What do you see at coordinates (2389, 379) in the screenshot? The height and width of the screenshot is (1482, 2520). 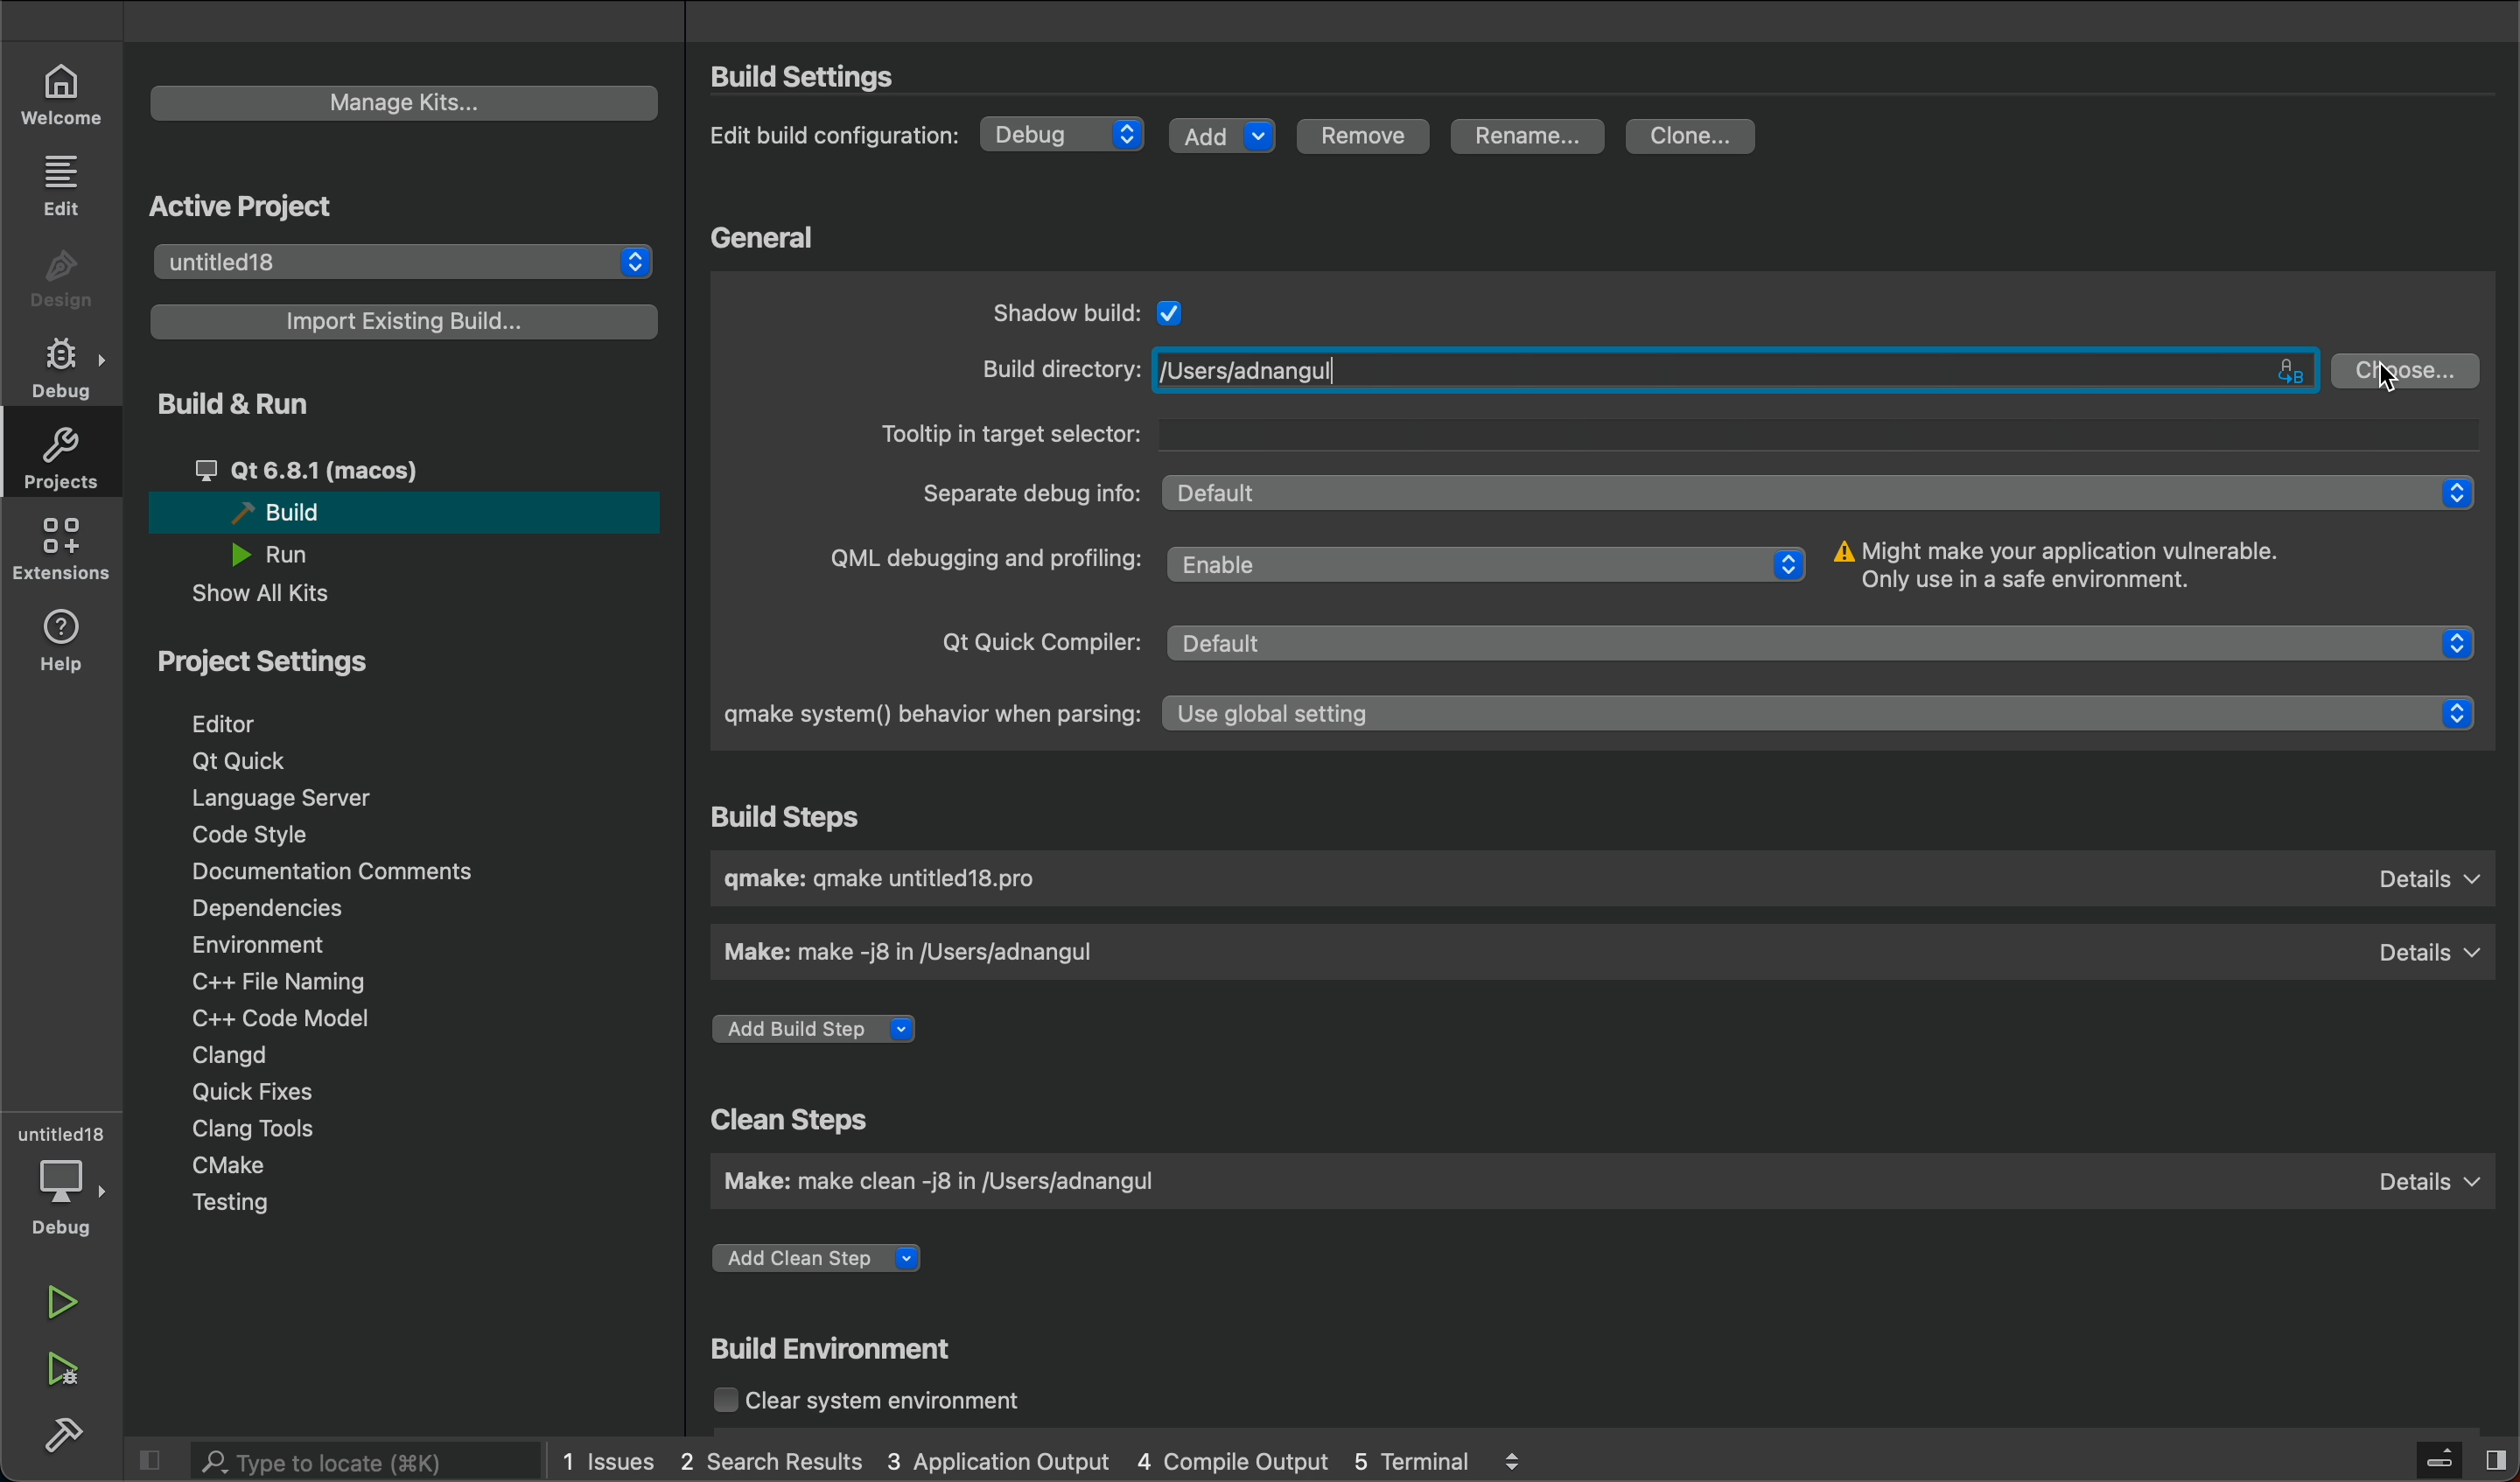 I see `Cursor` at bounding box center [2389, 379].